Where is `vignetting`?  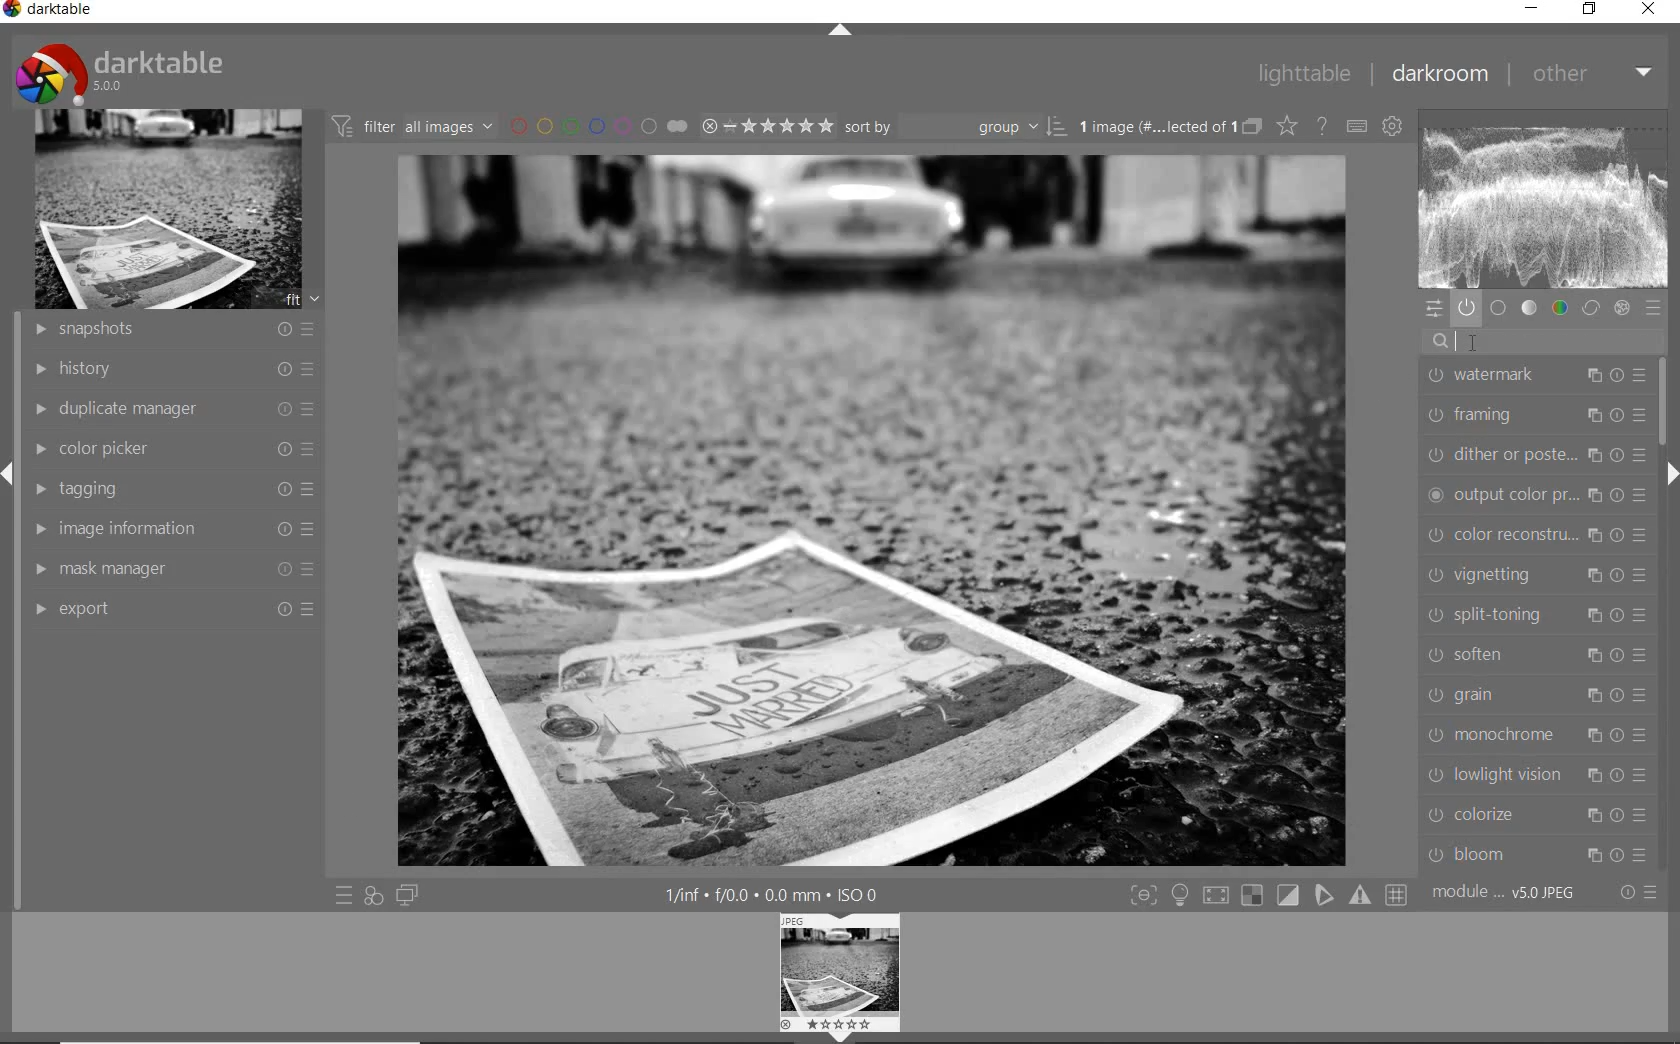
vignetting is located at coordinates (1533, 577).